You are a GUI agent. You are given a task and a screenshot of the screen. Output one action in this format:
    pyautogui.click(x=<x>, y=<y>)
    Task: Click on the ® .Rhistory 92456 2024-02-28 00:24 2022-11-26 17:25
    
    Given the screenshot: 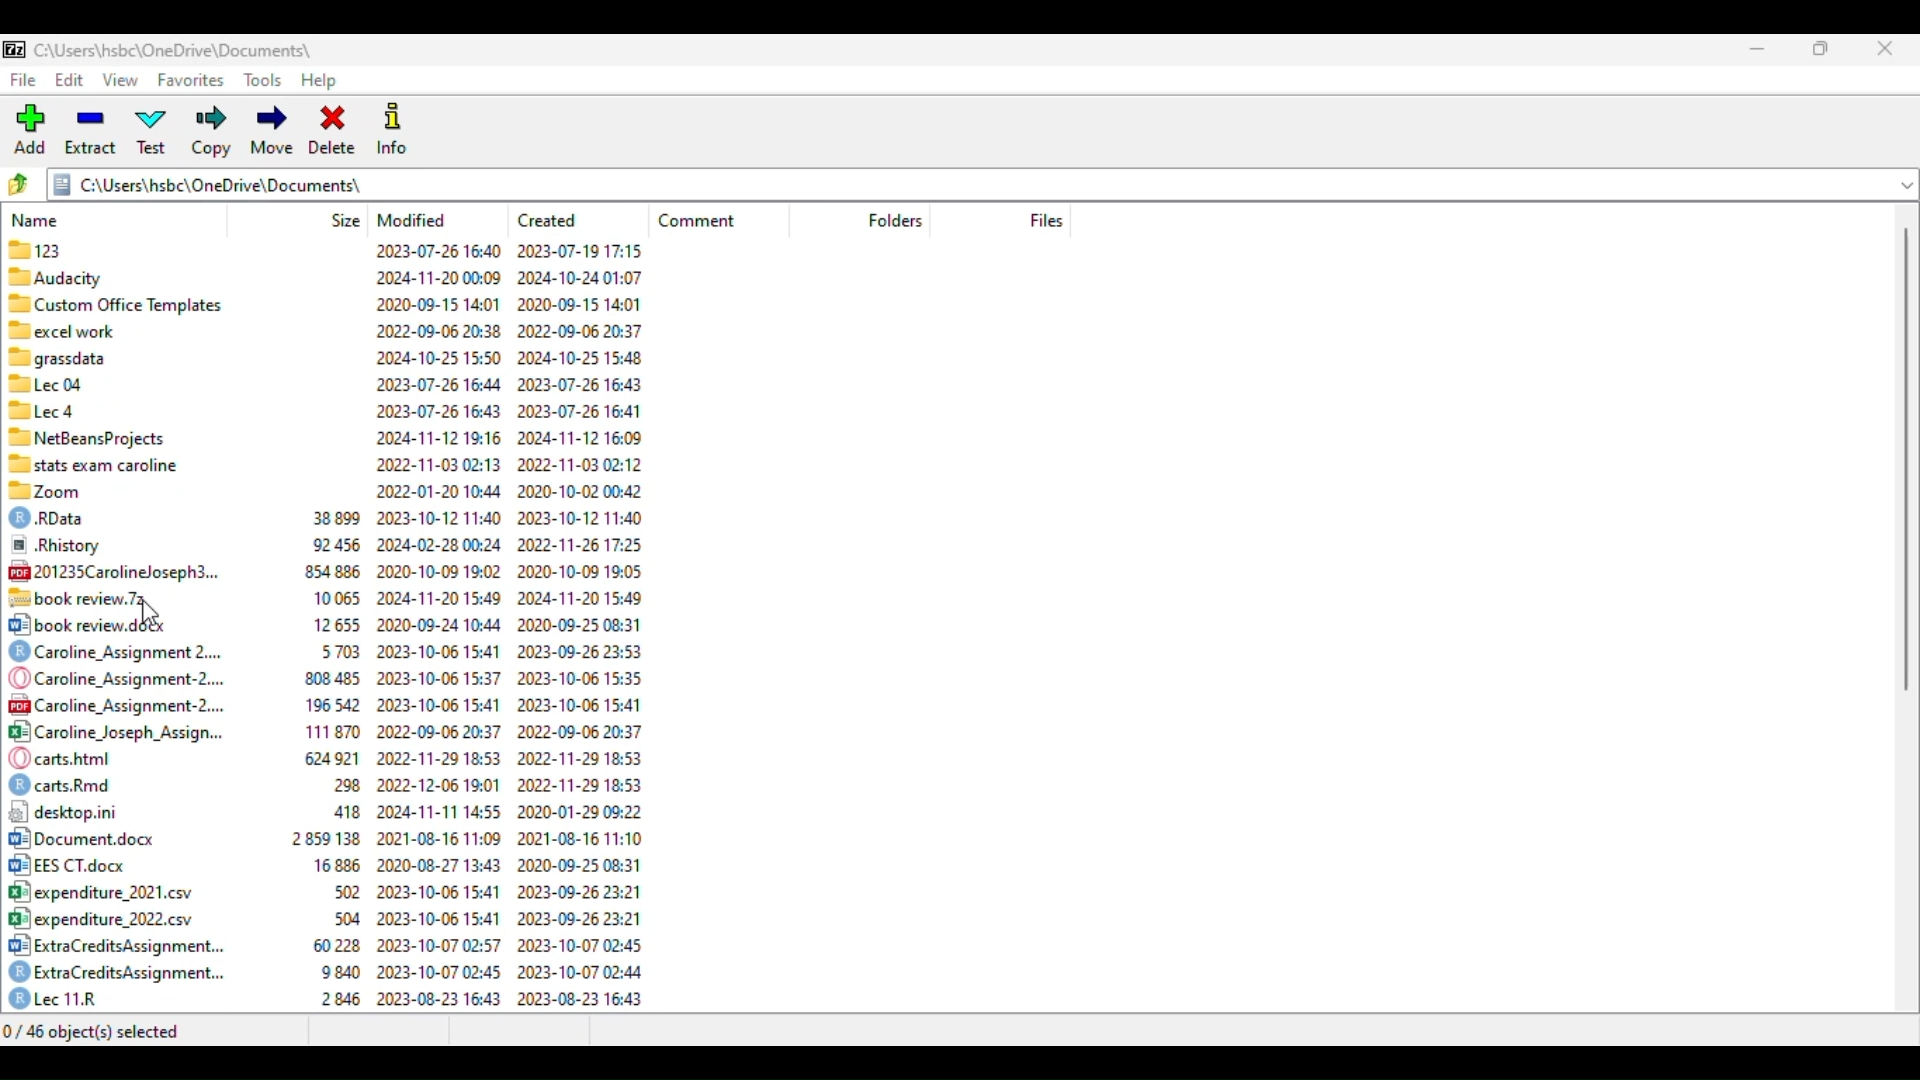 What is the action you would take?
    pyautogui.click(x=325, y=543)
    